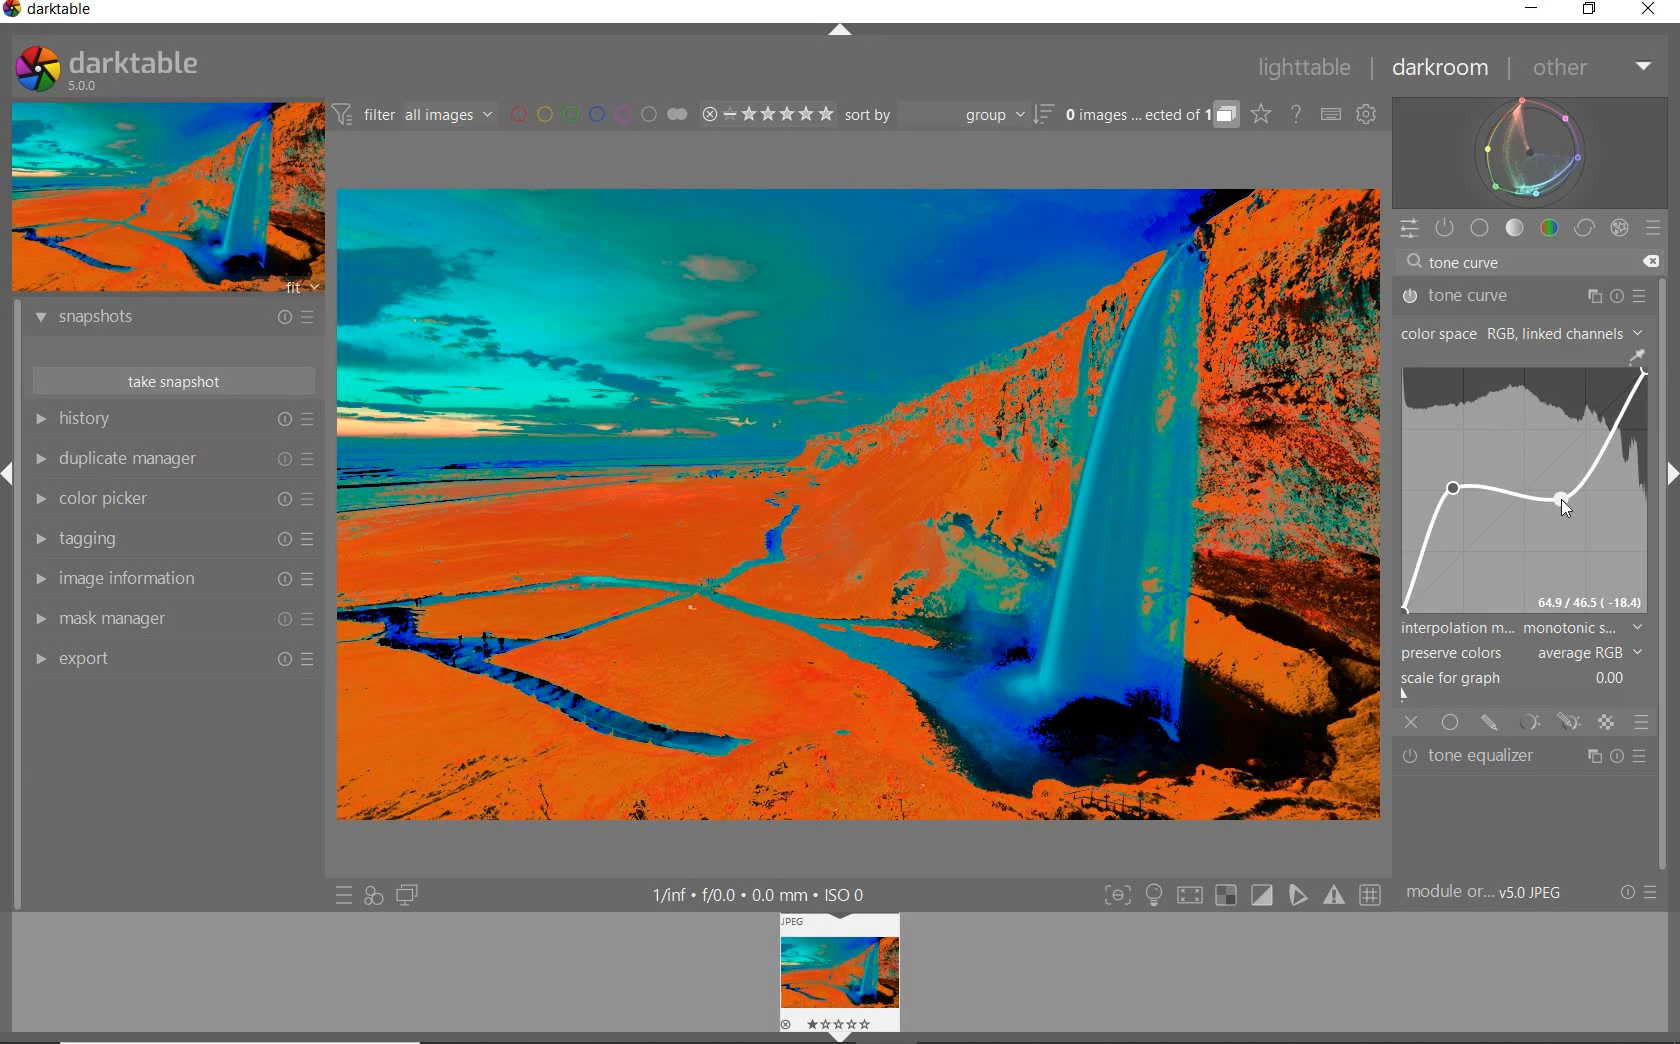  I want to click on QUICK ACCESS FOR APPLYING ANY OF YOUR STYLES, so click(372, 897).